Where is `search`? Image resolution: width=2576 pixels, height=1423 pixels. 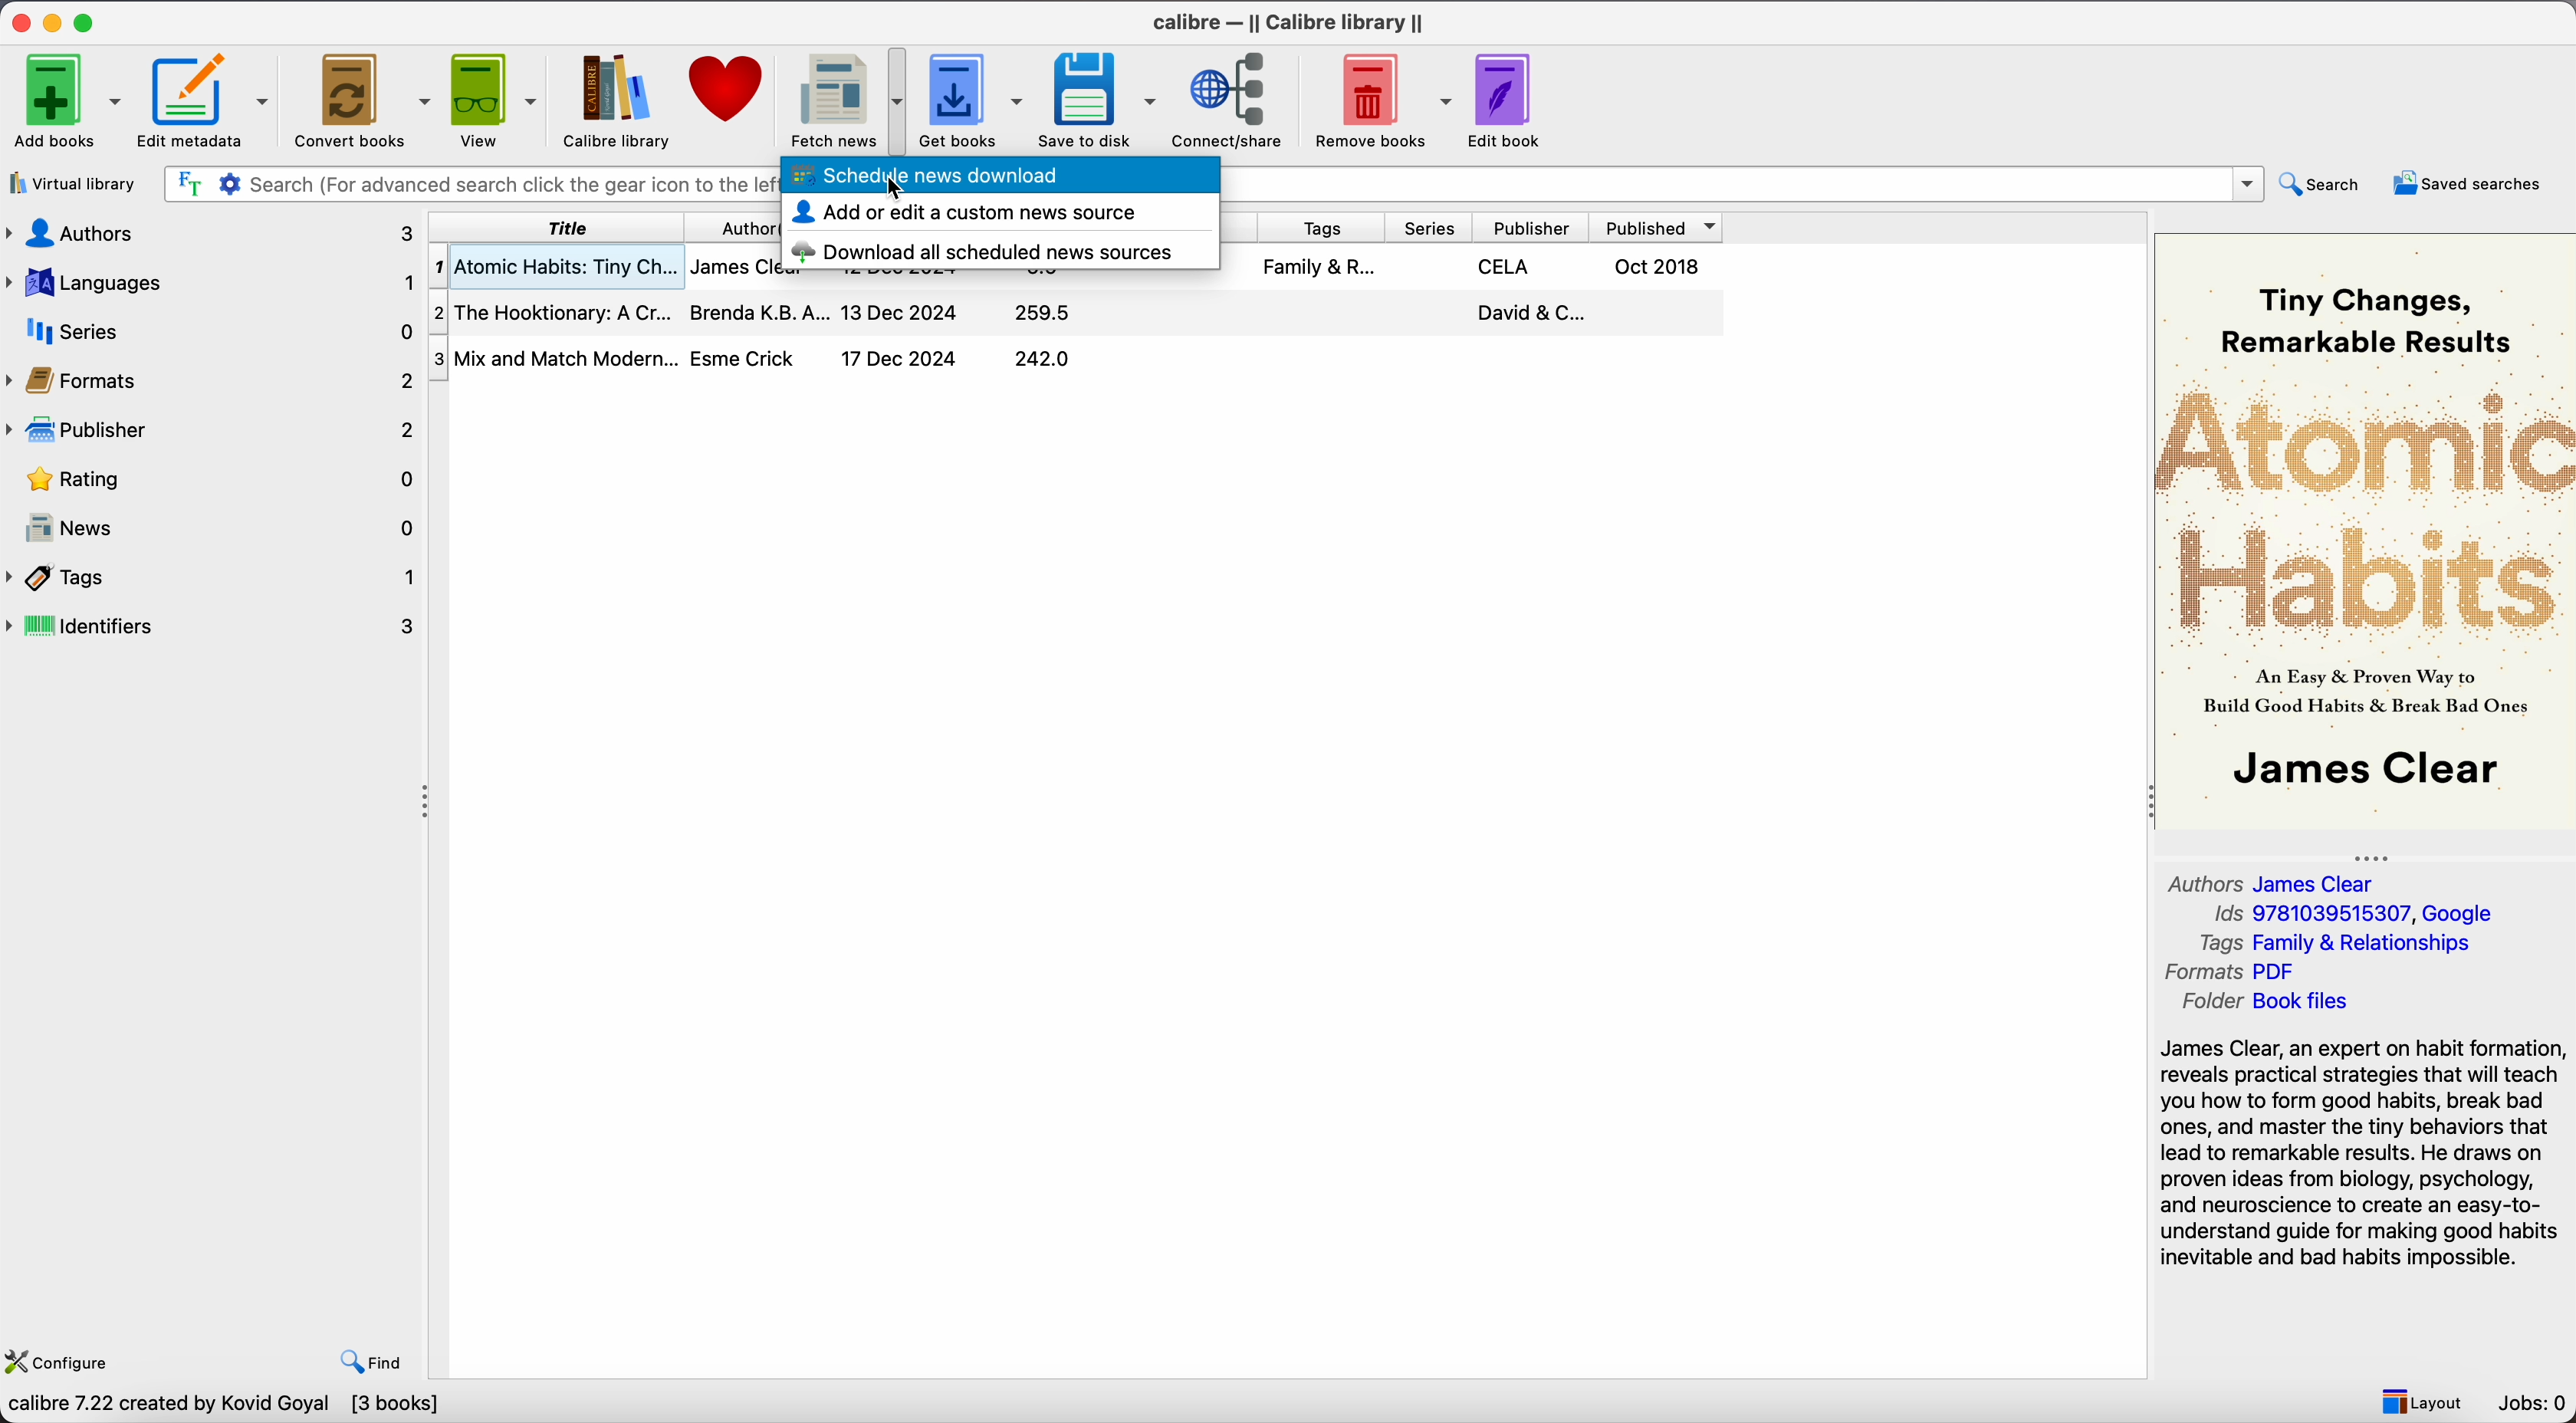 search is located at coordinates (2323, 185).